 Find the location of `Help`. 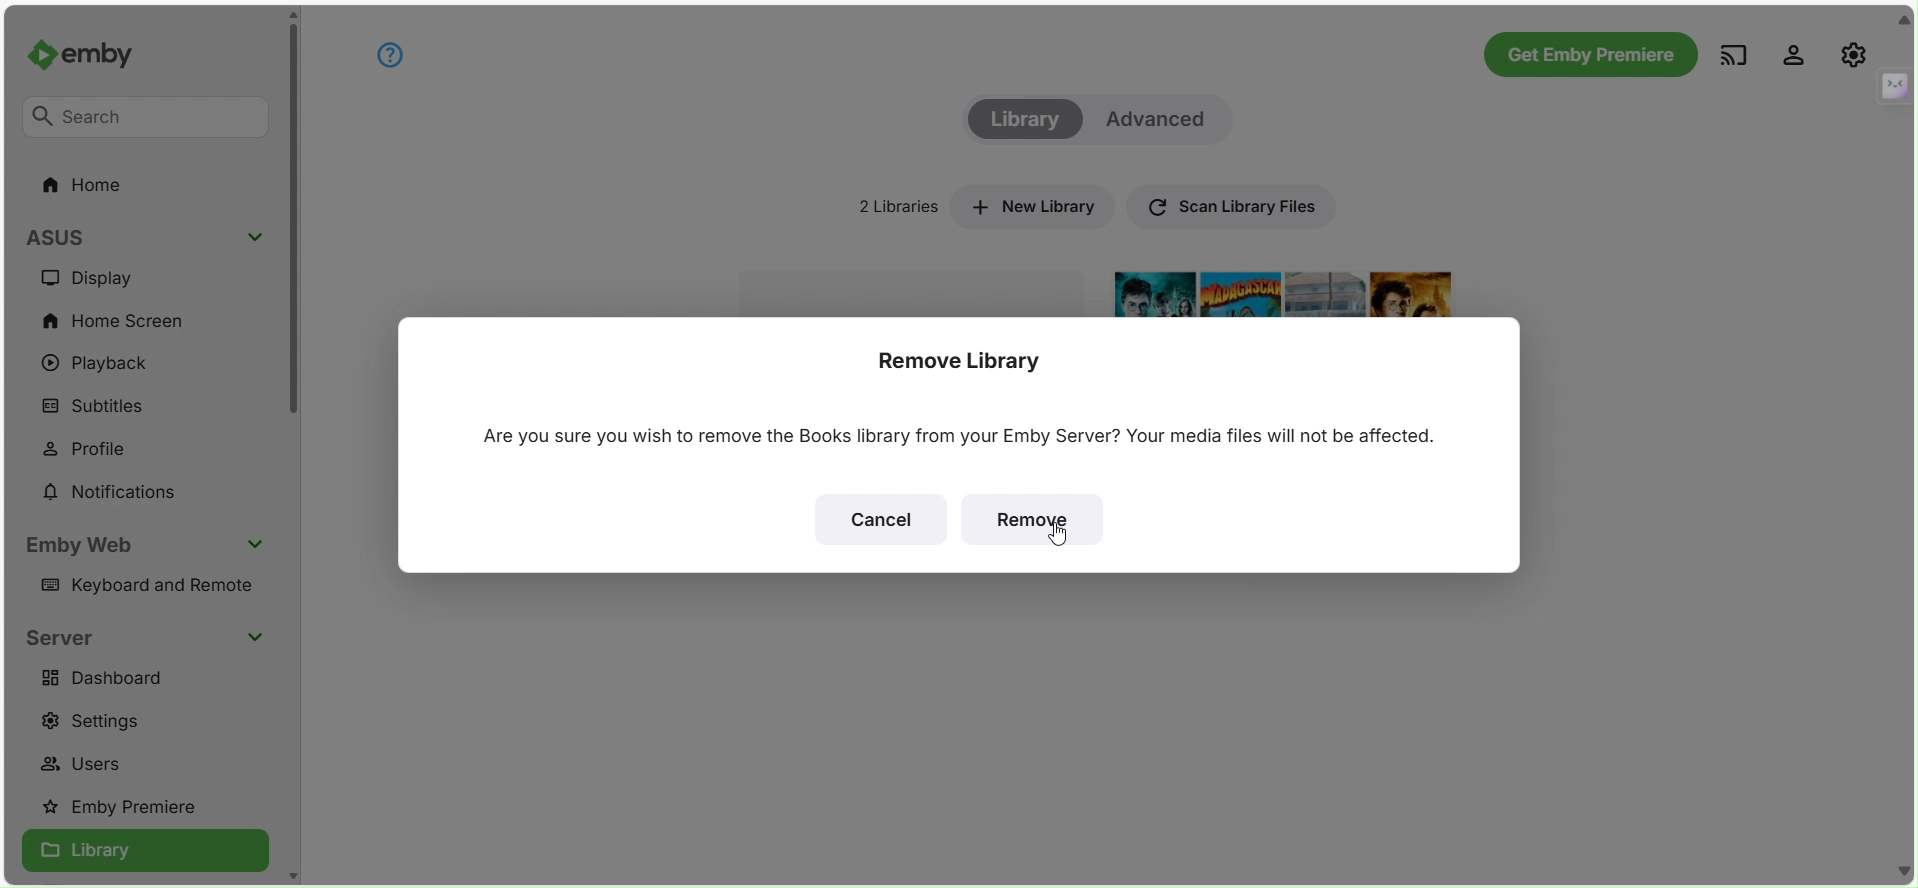

Help is located at coordinates (389, 54).